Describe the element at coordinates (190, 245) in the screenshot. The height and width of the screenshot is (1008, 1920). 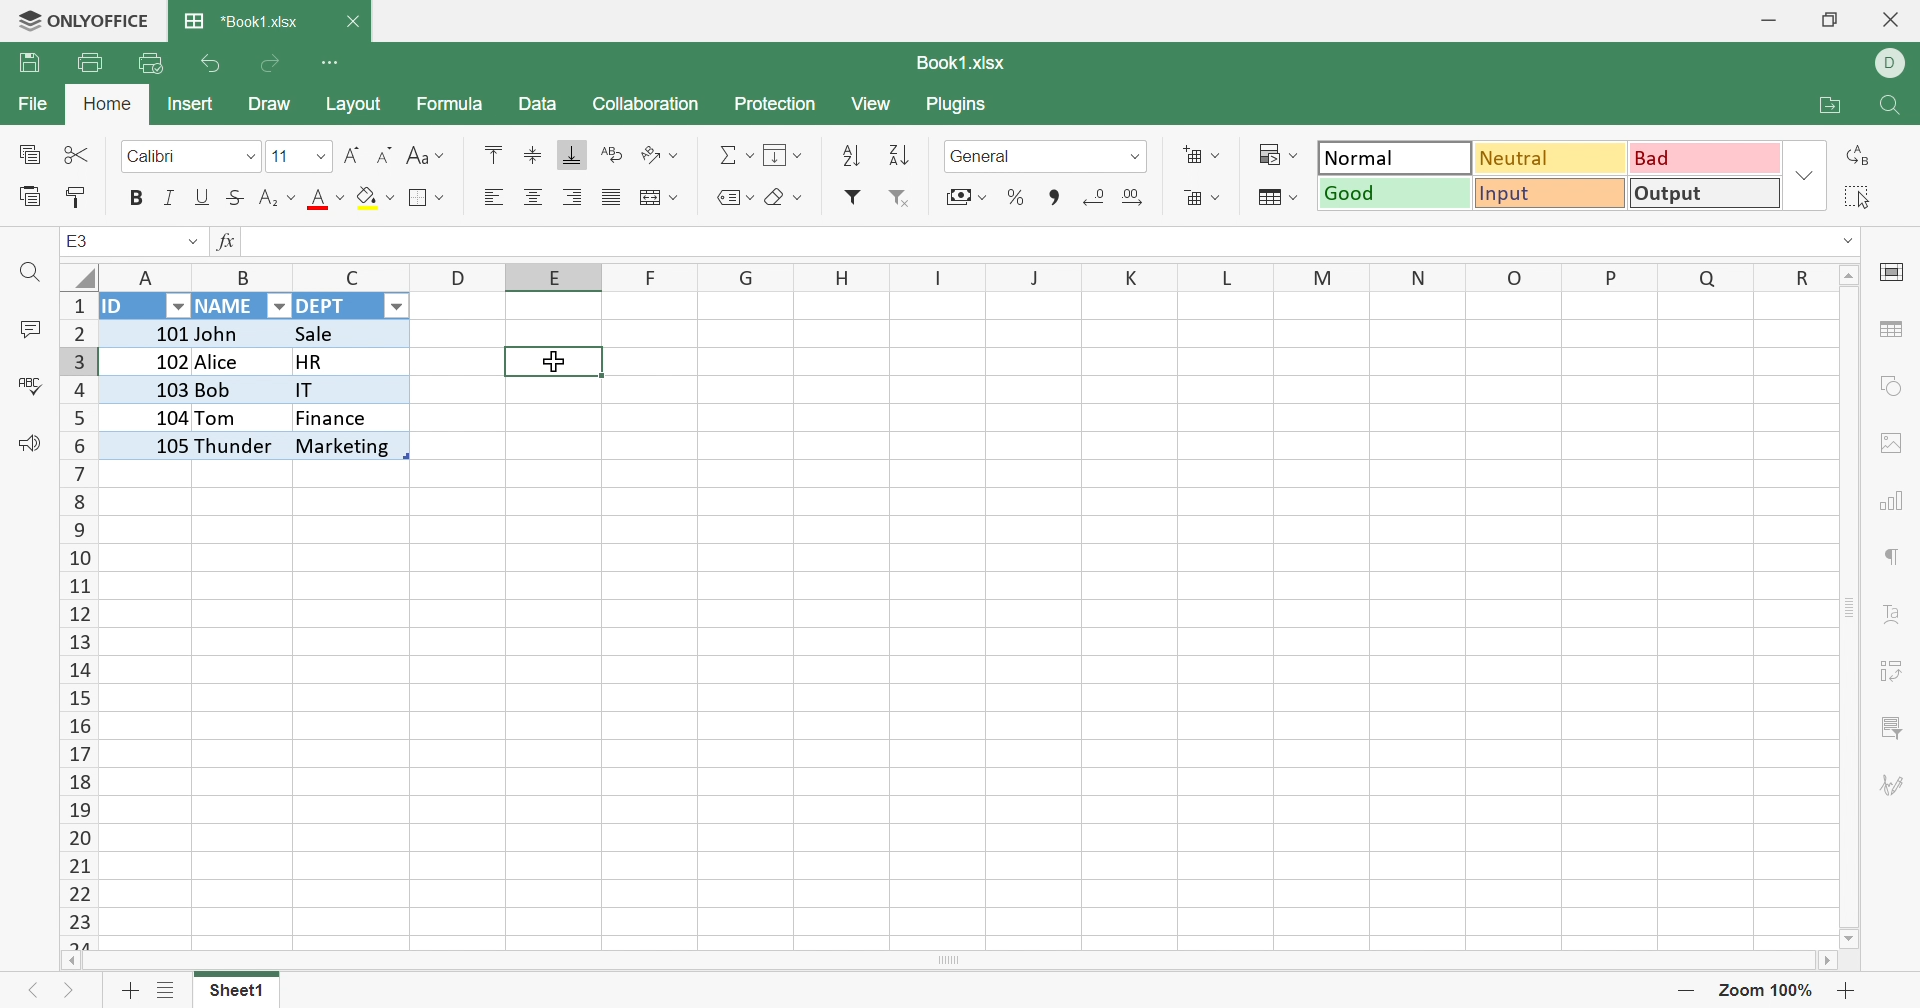
I see `Drop Down` at that location.